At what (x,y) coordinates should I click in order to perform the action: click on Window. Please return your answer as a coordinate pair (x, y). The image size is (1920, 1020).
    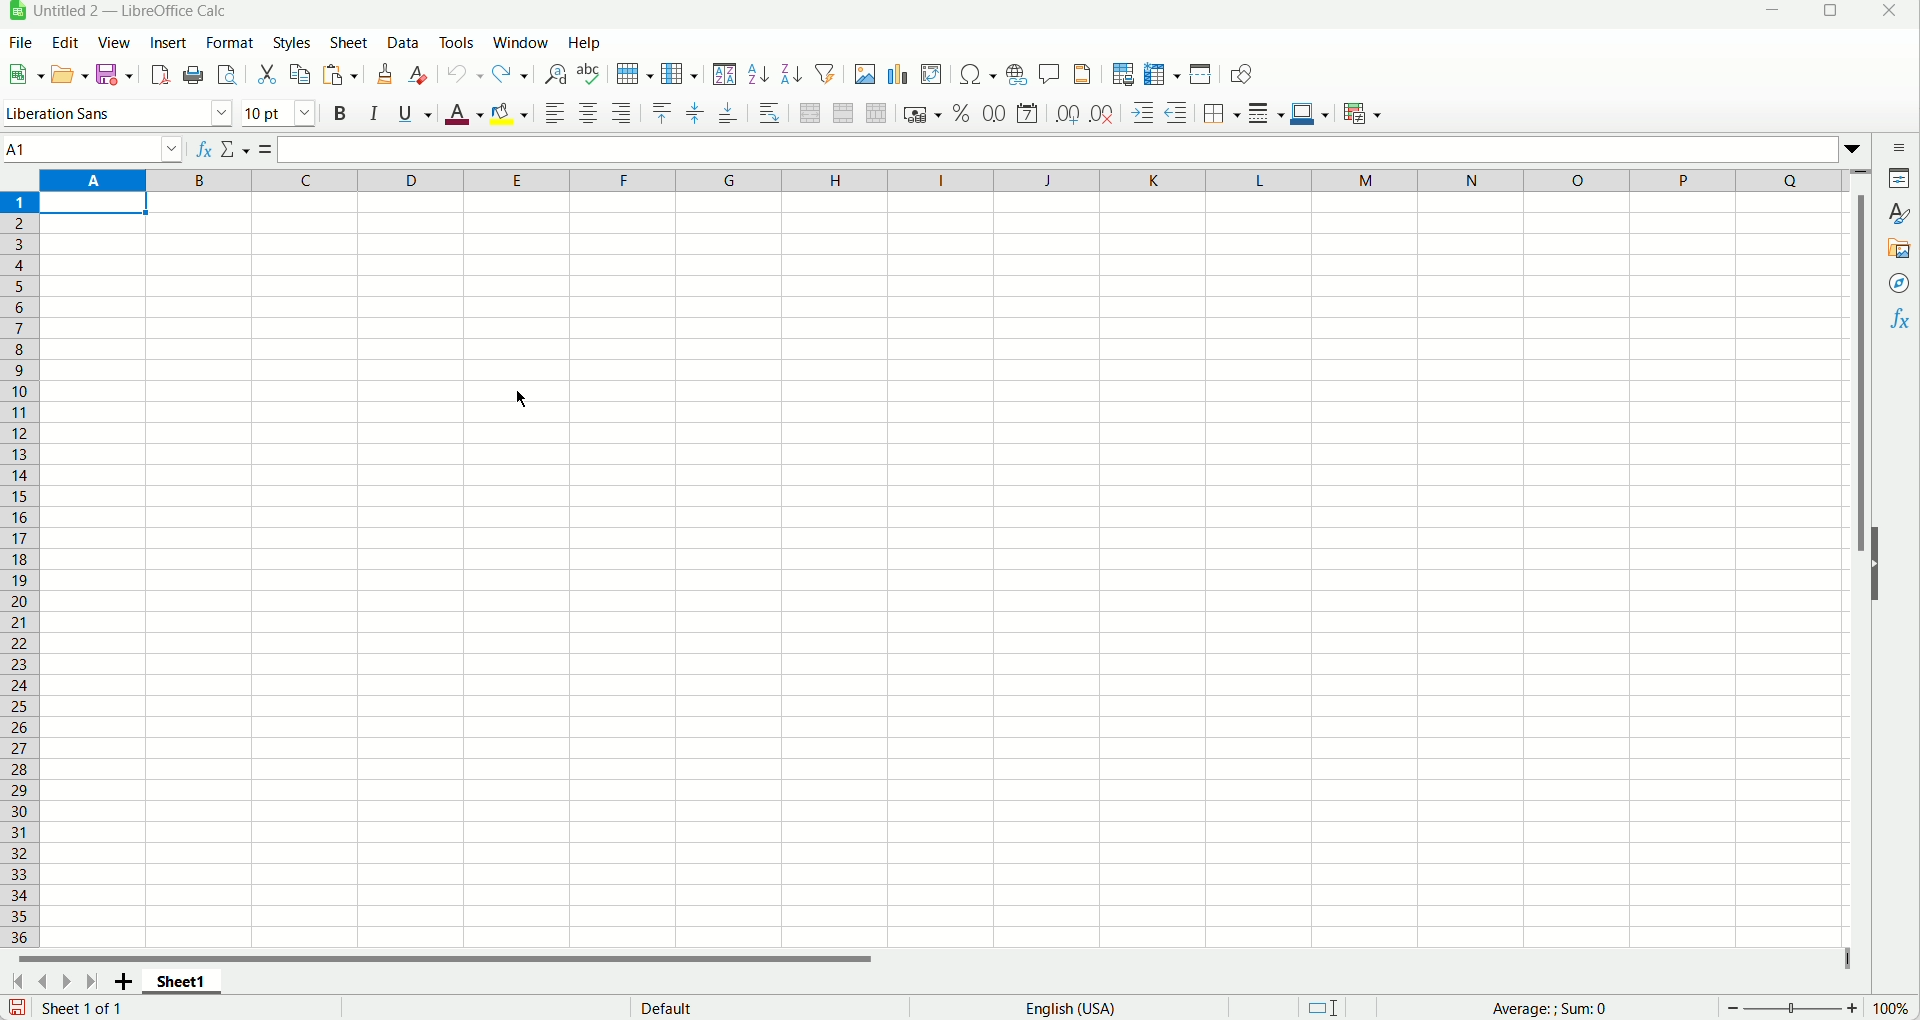
    Looking at the image, I should click on (522, 42).